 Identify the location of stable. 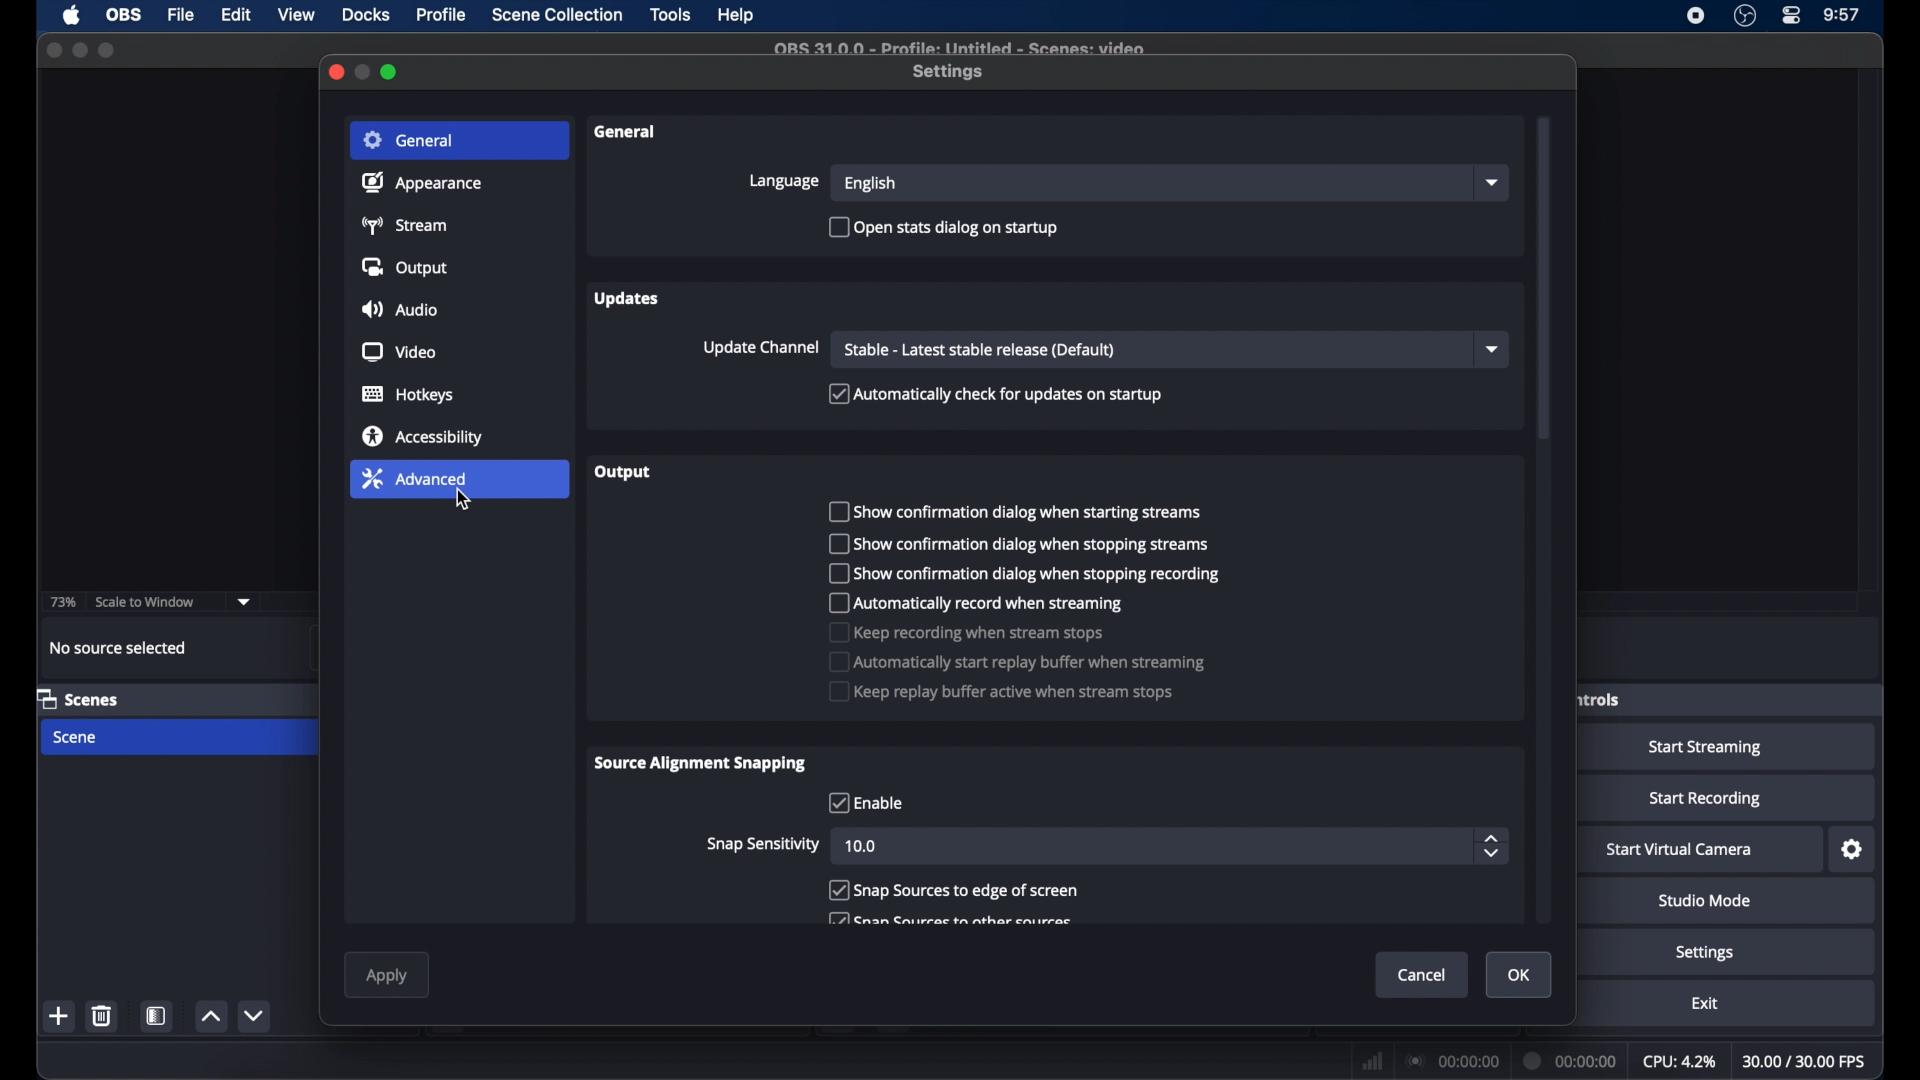
(979, 350).